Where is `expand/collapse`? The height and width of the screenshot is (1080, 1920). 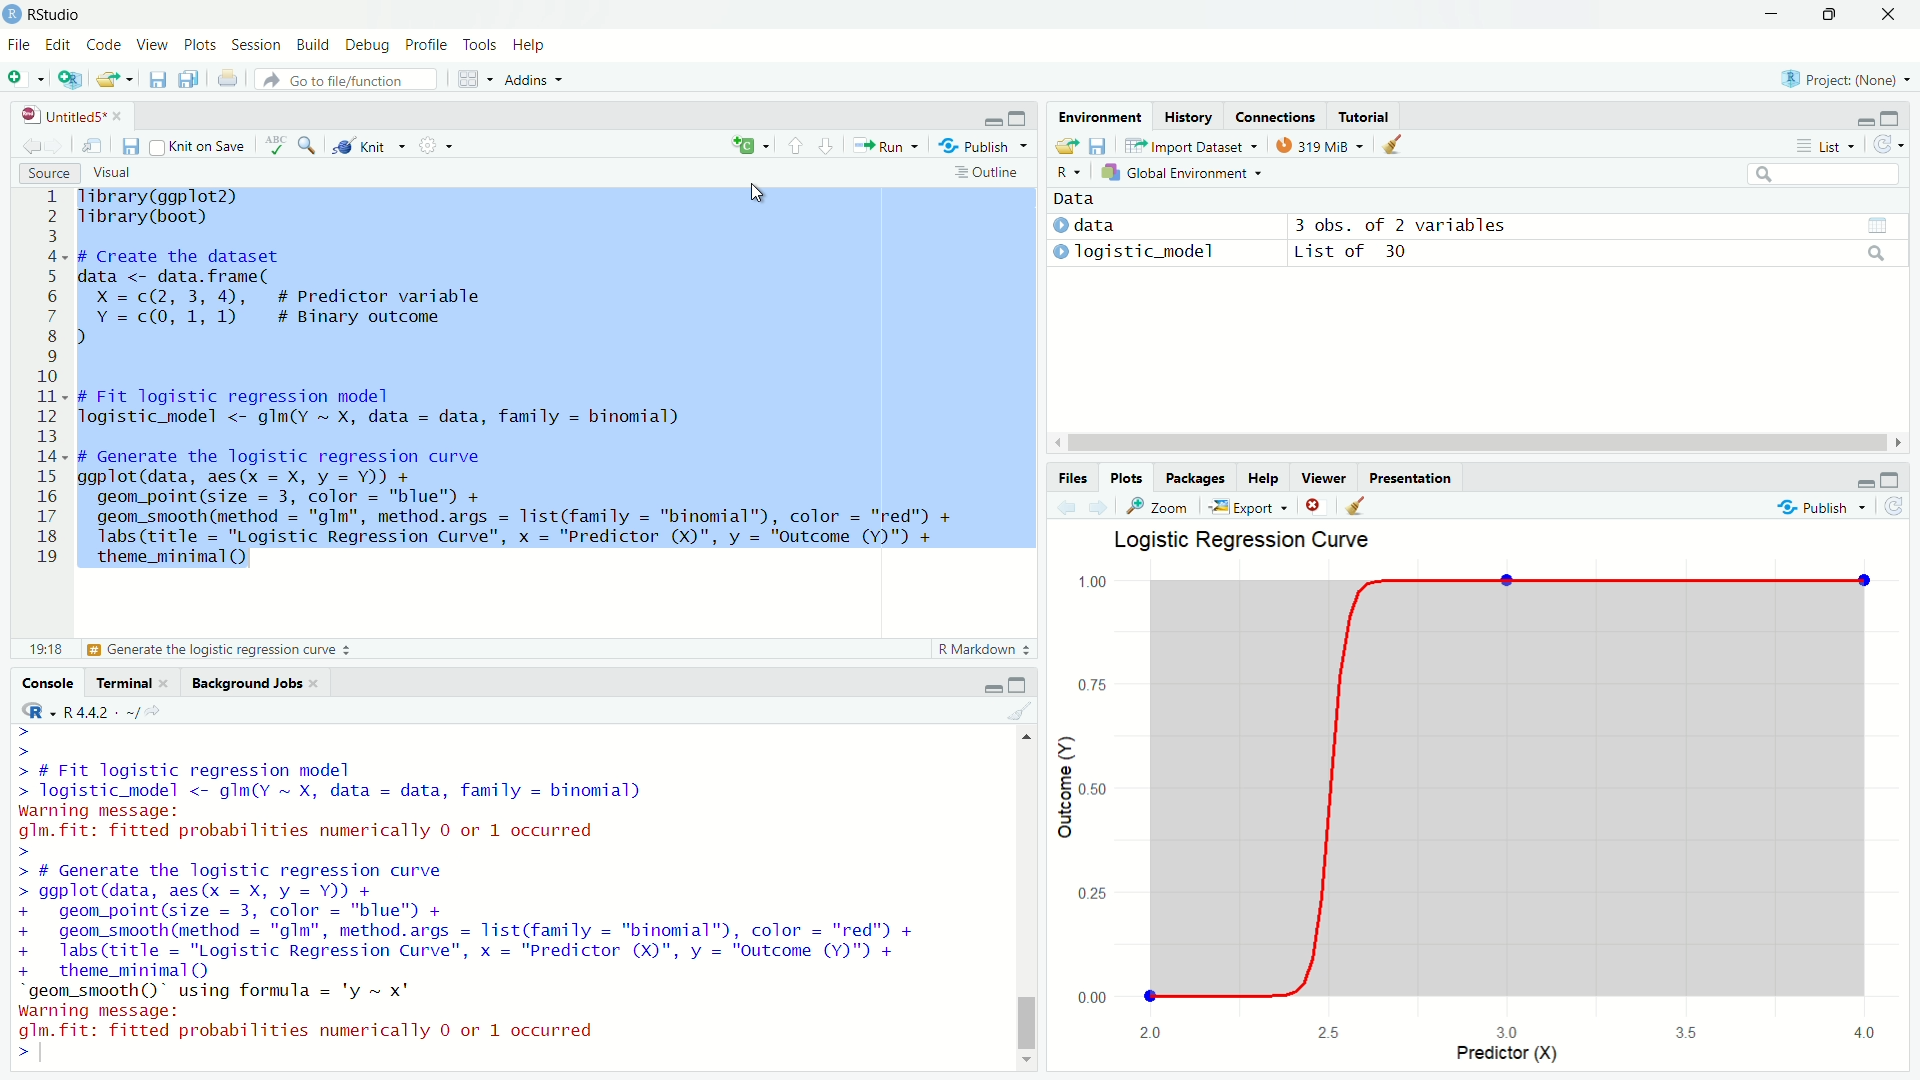
expand/collapse is located at coordinates (1059, 225).